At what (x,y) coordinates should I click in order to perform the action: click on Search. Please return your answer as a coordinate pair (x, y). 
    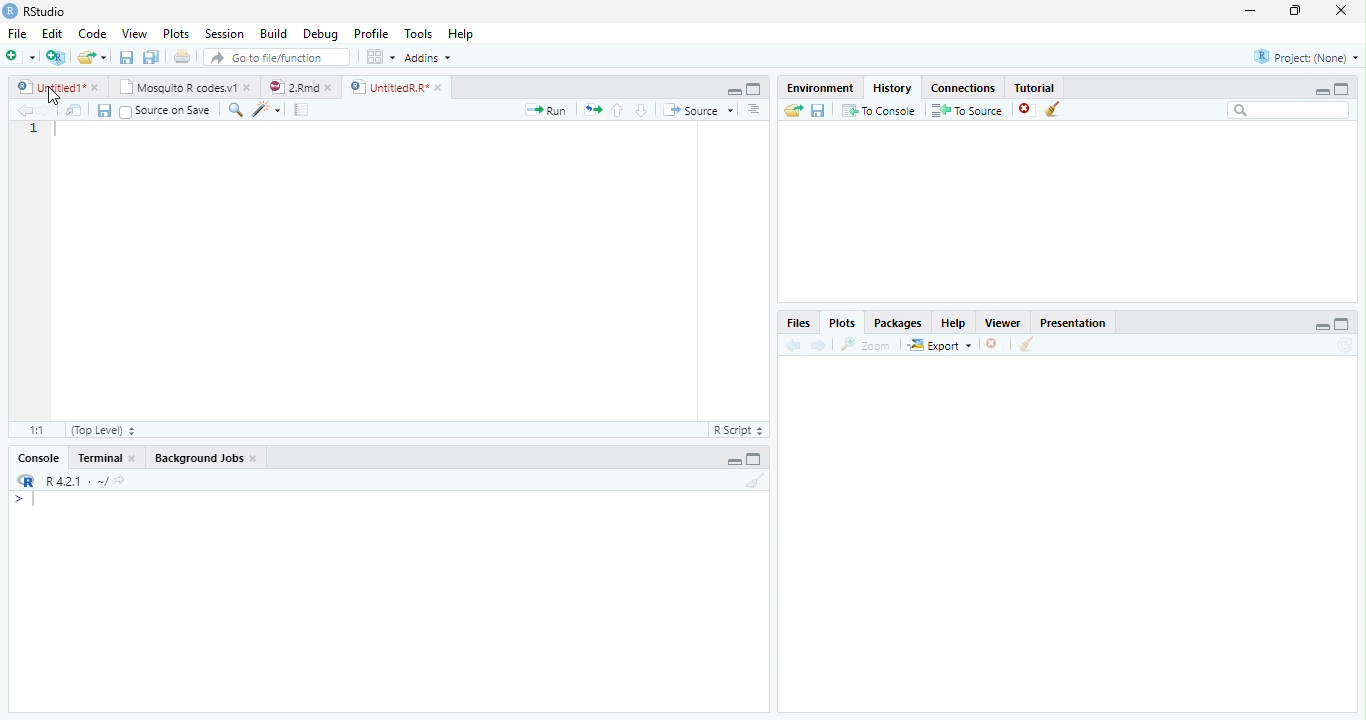
    Looking at the image, I should click on (1291, 110).